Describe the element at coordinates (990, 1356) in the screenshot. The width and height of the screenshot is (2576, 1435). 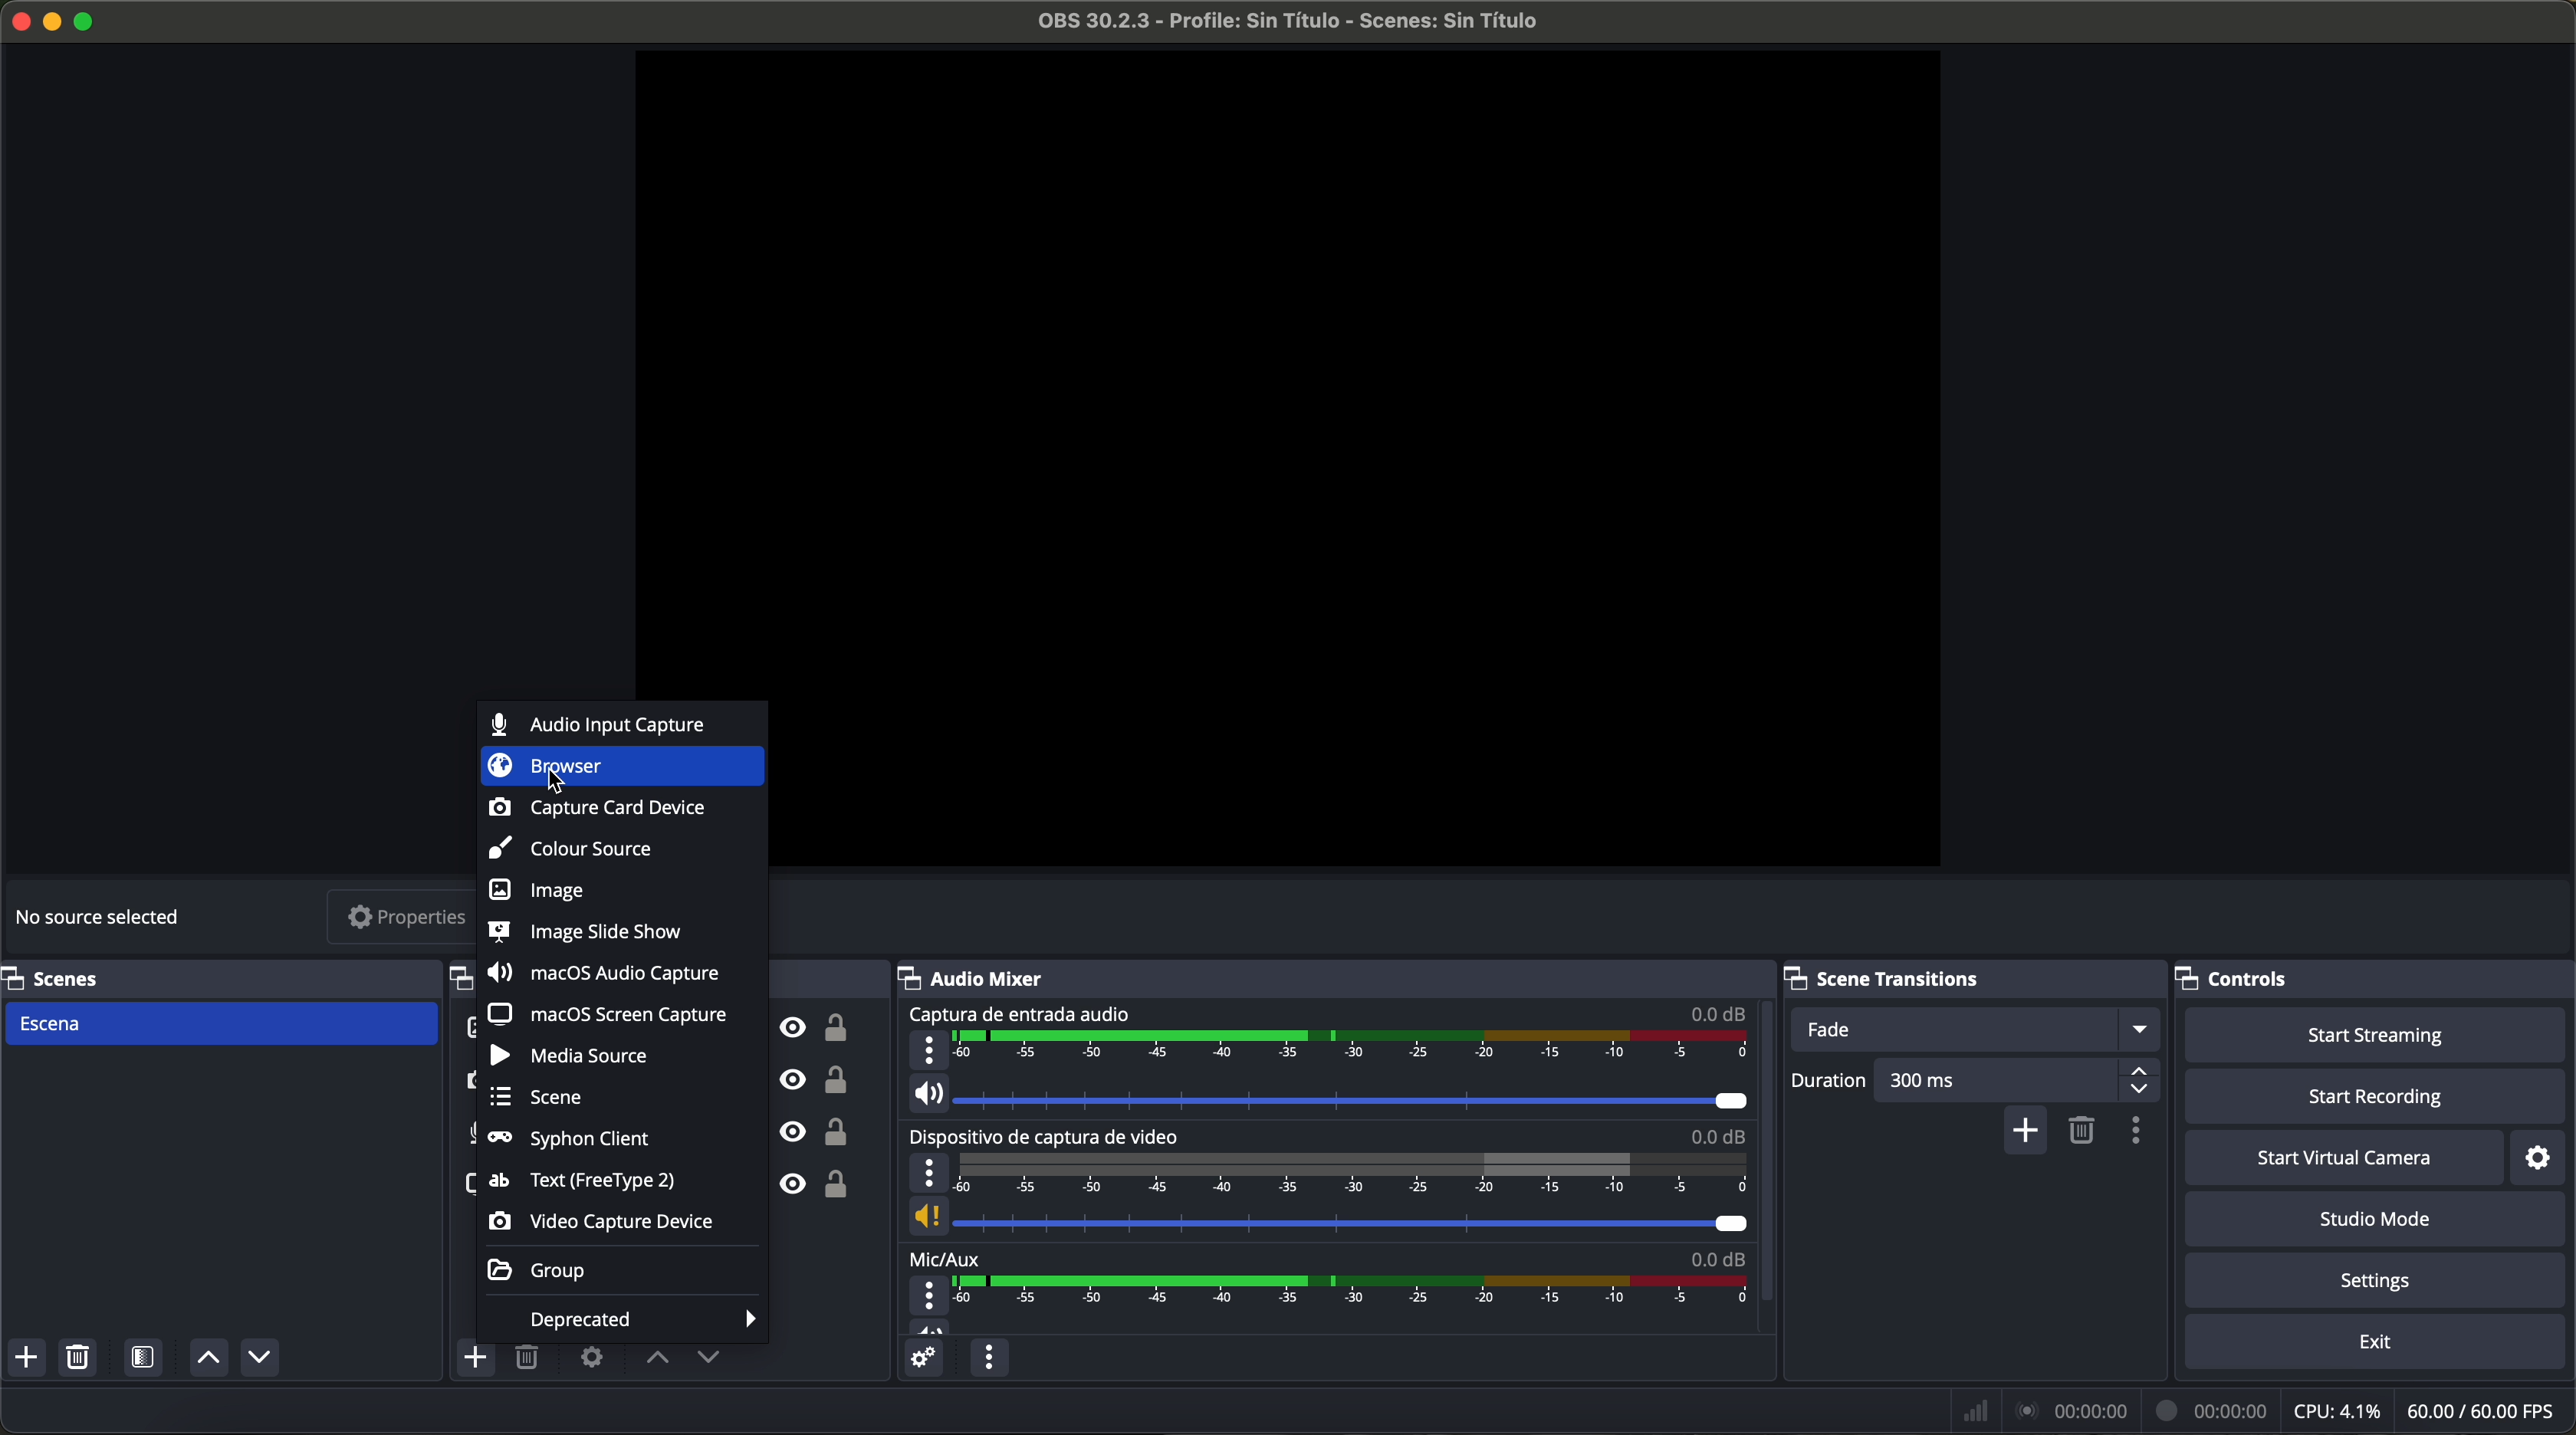
I see `audio mixer menu` at that location.